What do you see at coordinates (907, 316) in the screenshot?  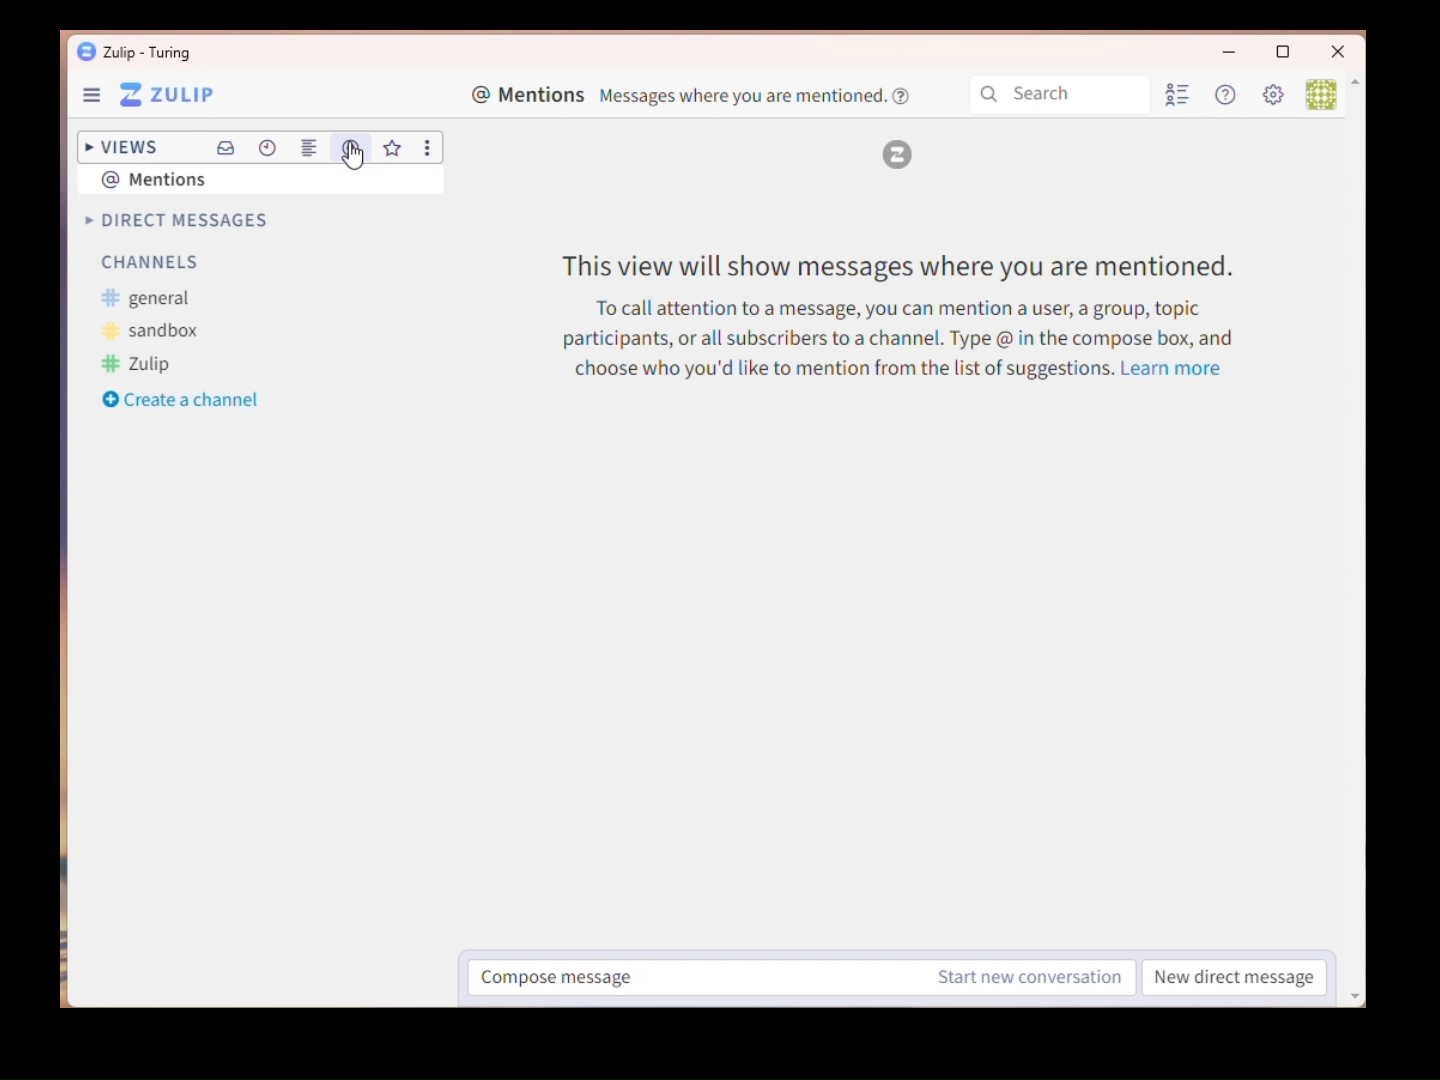 I see `on screen message` at bounding box center [907, 316].